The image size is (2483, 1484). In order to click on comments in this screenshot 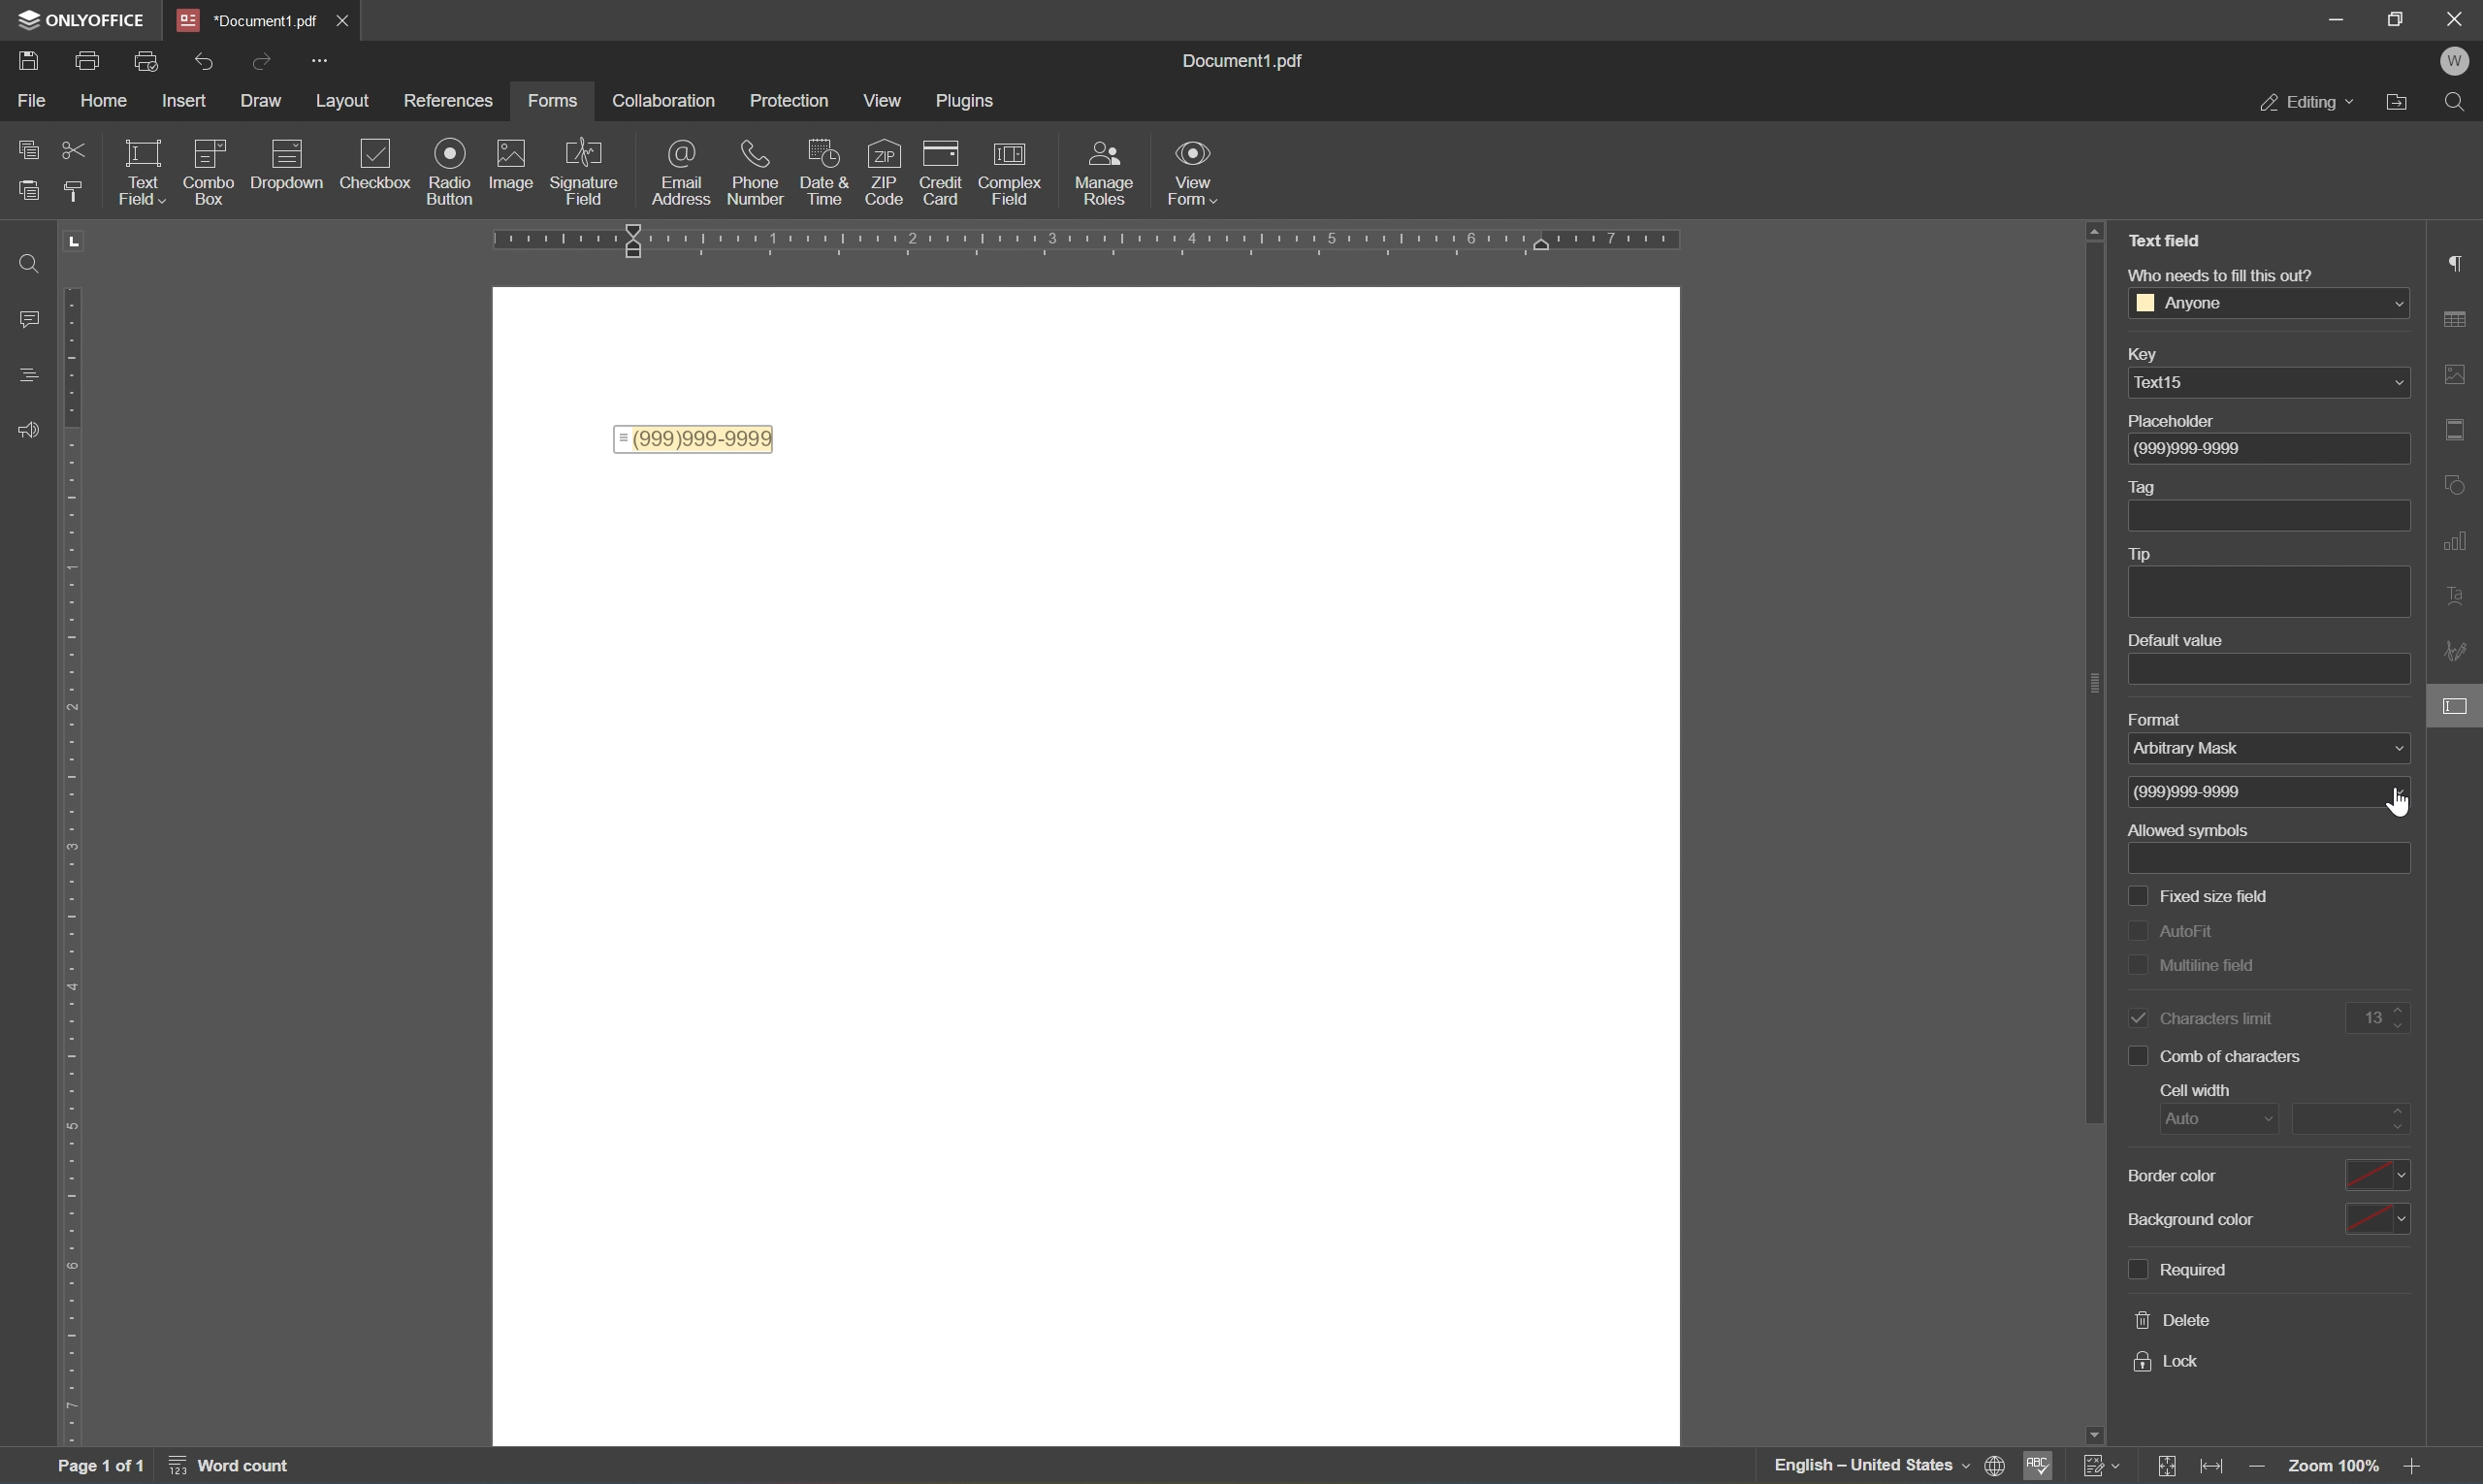, I will do `click(22, 318)`.